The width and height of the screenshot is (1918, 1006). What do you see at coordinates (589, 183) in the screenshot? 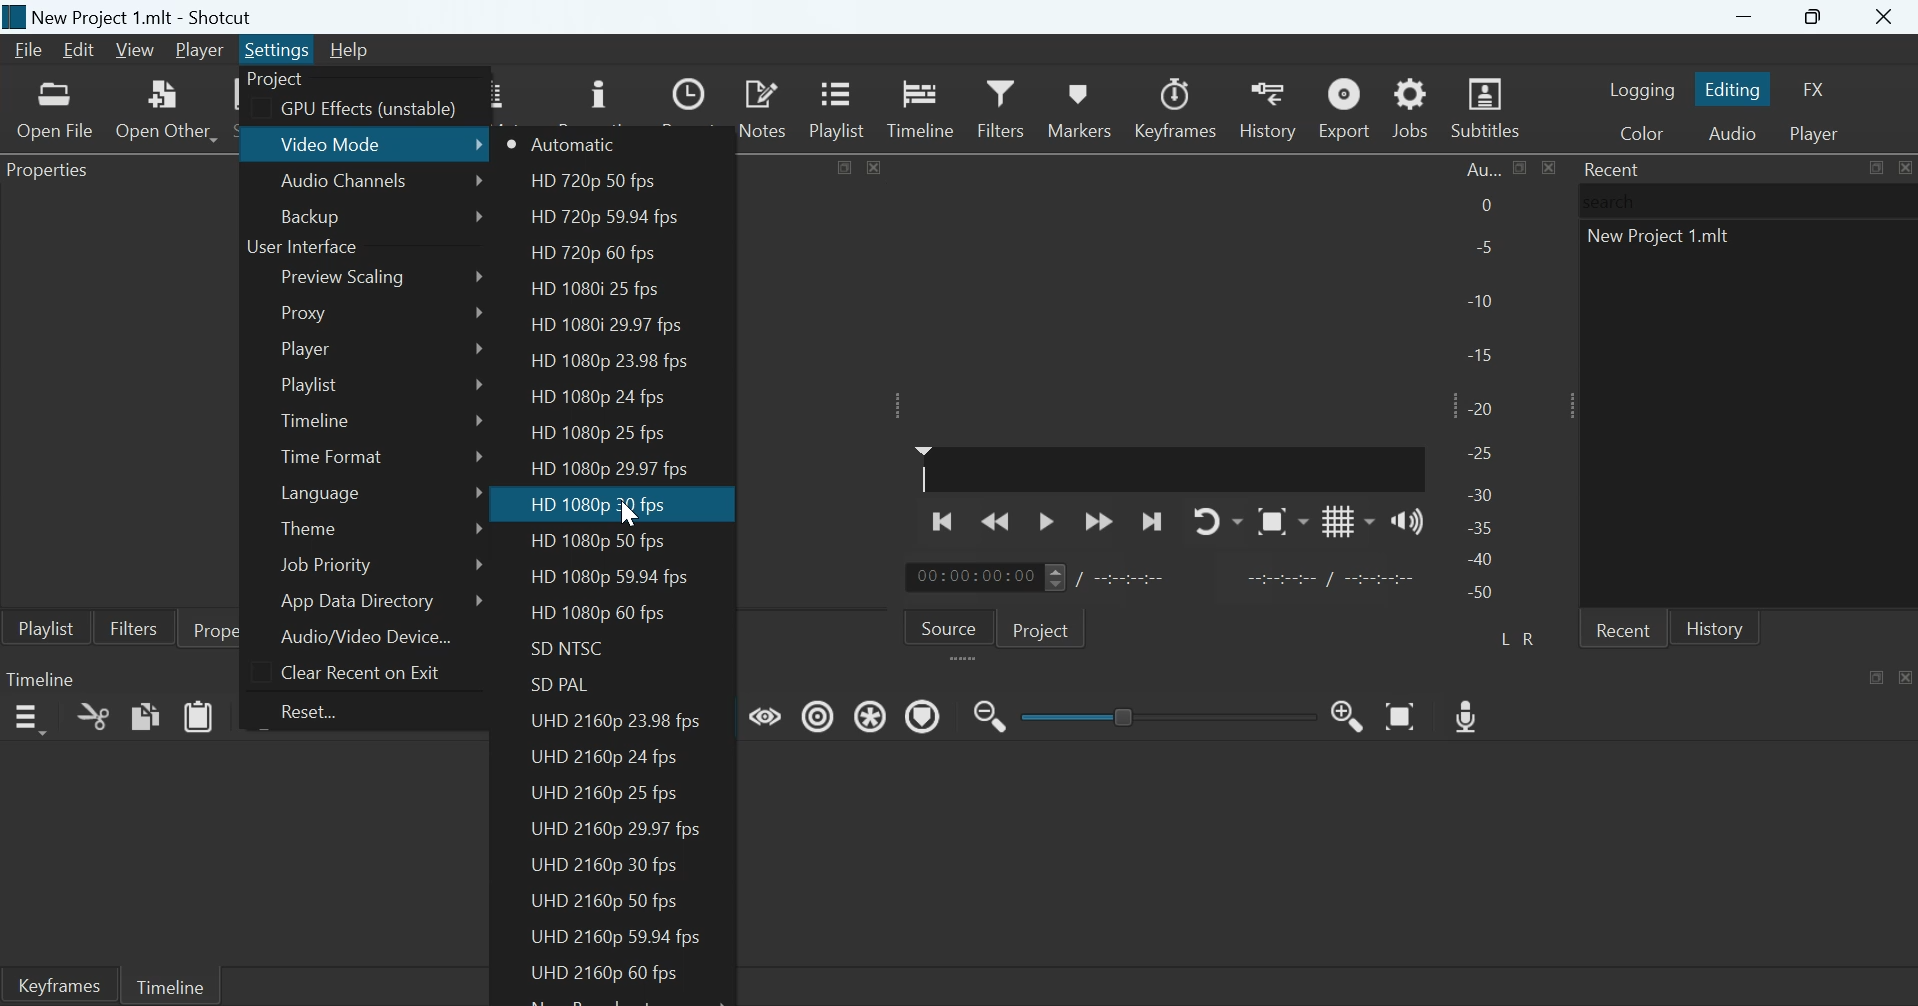
I see `HD 720p 50 fps` at bounding box center [589, 183].